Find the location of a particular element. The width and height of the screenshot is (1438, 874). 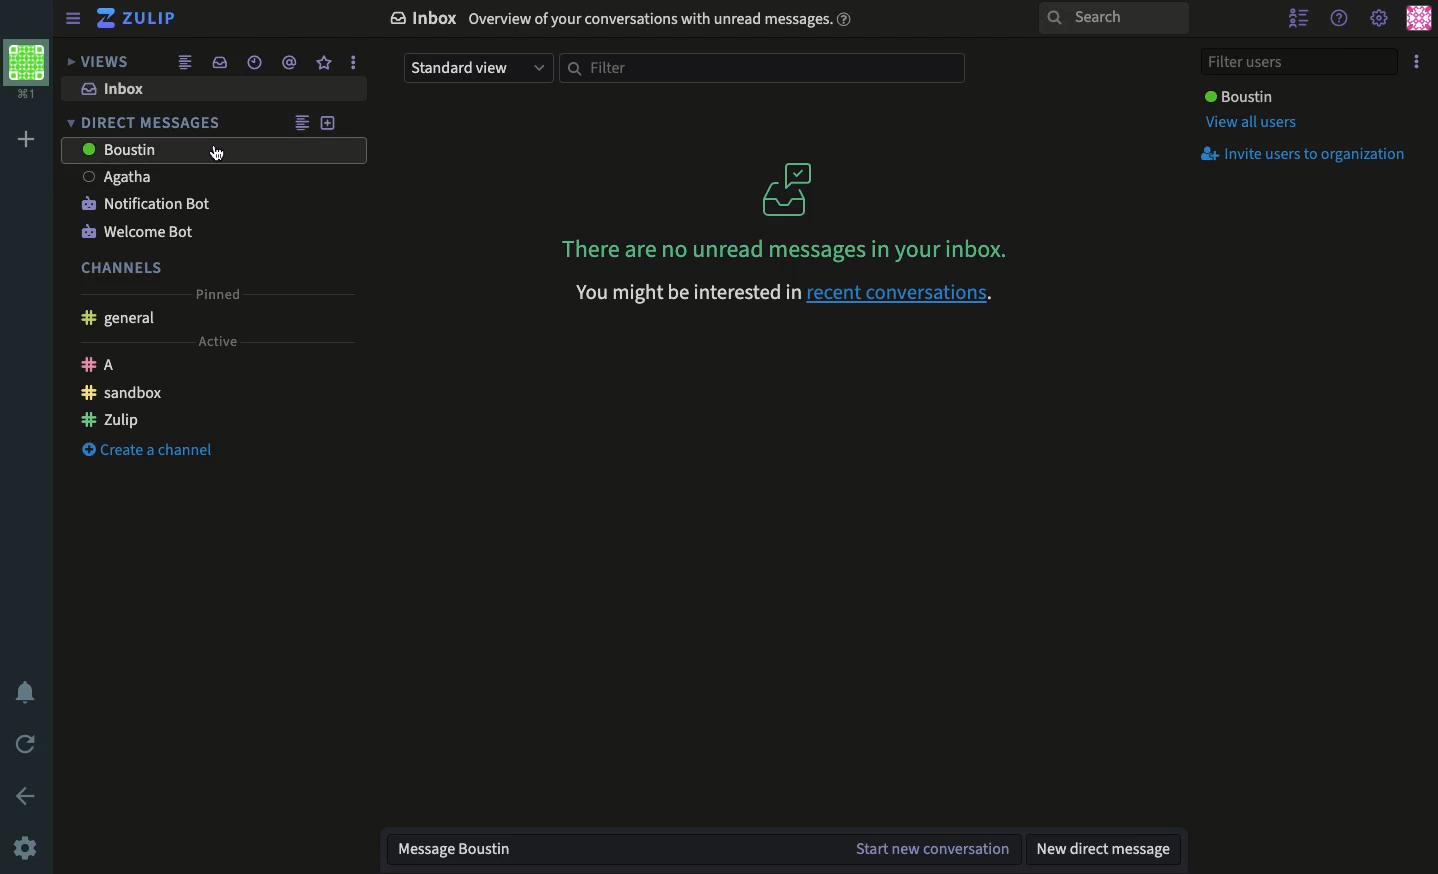

Back is located at coordinates (27, 794).